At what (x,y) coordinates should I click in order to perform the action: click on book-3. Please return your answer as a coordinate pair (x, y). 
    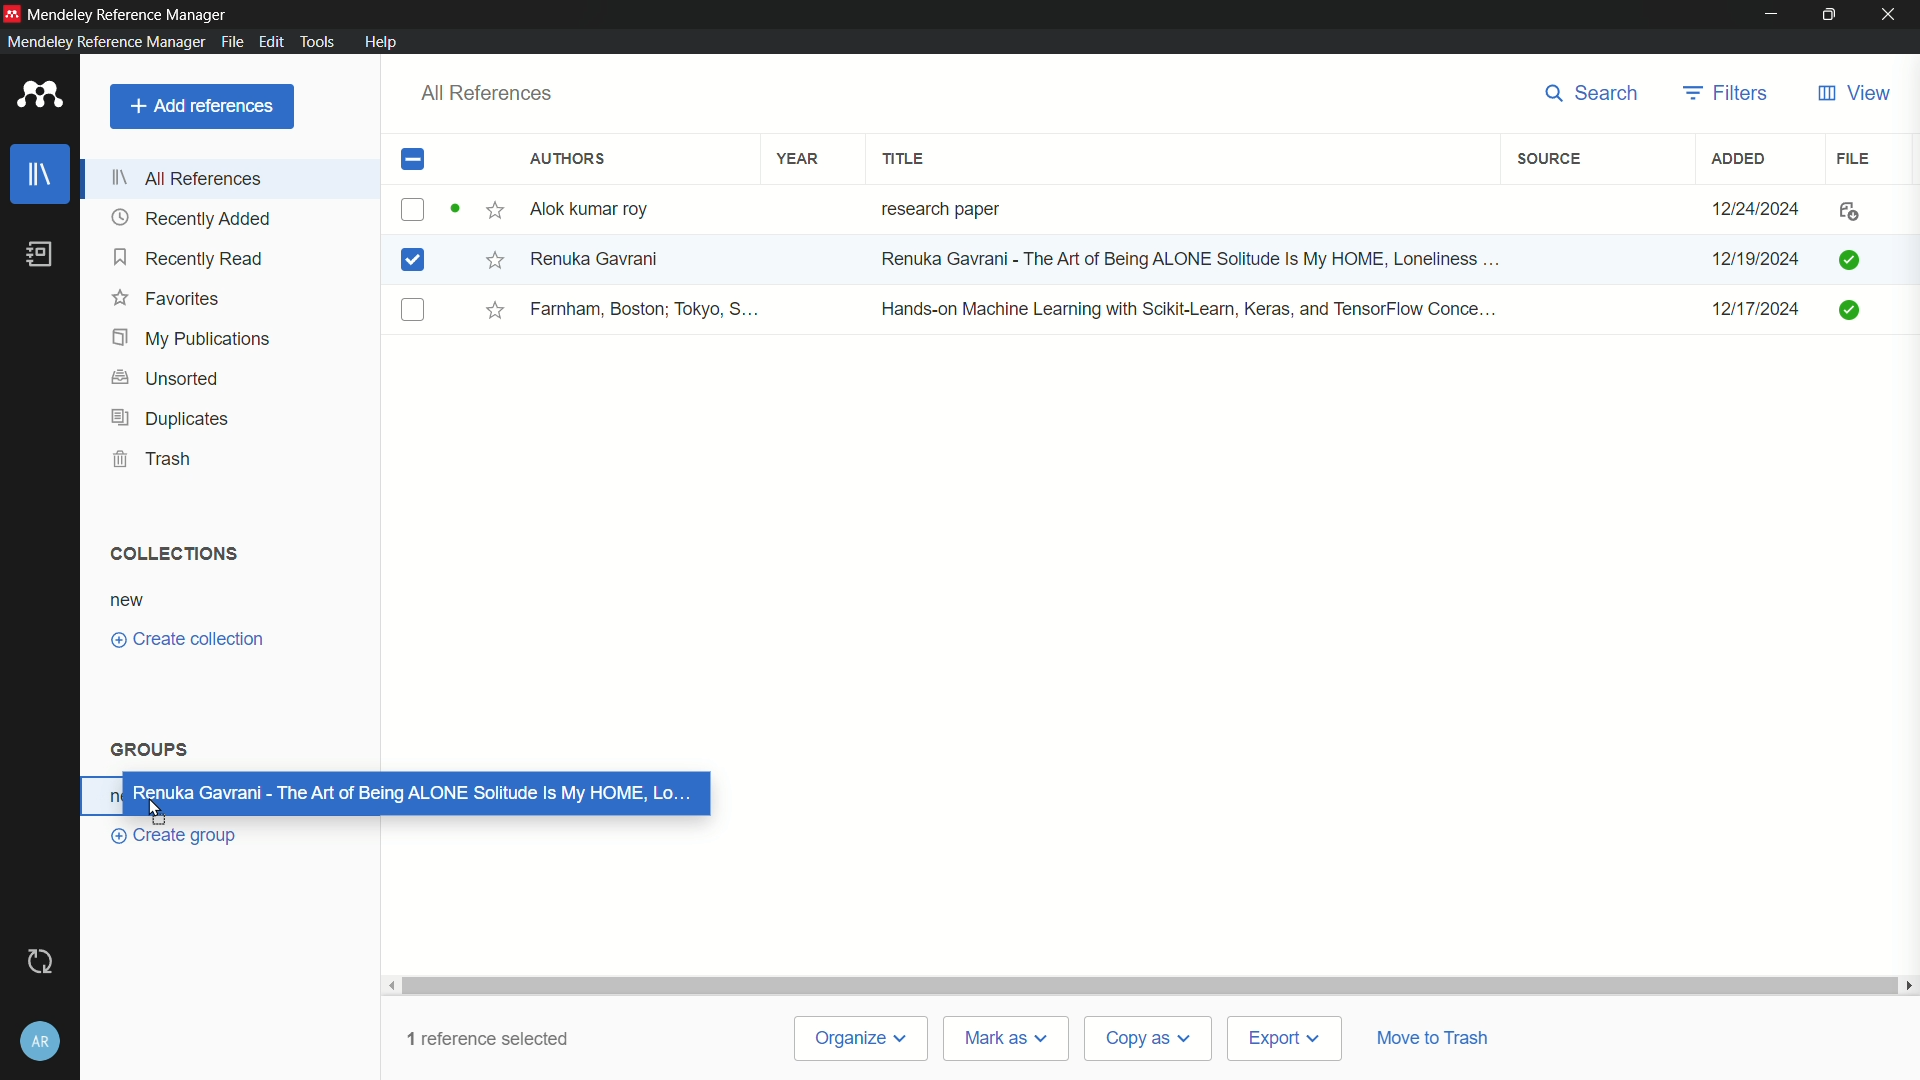
    Looking at the image, I should click on (414, 311).